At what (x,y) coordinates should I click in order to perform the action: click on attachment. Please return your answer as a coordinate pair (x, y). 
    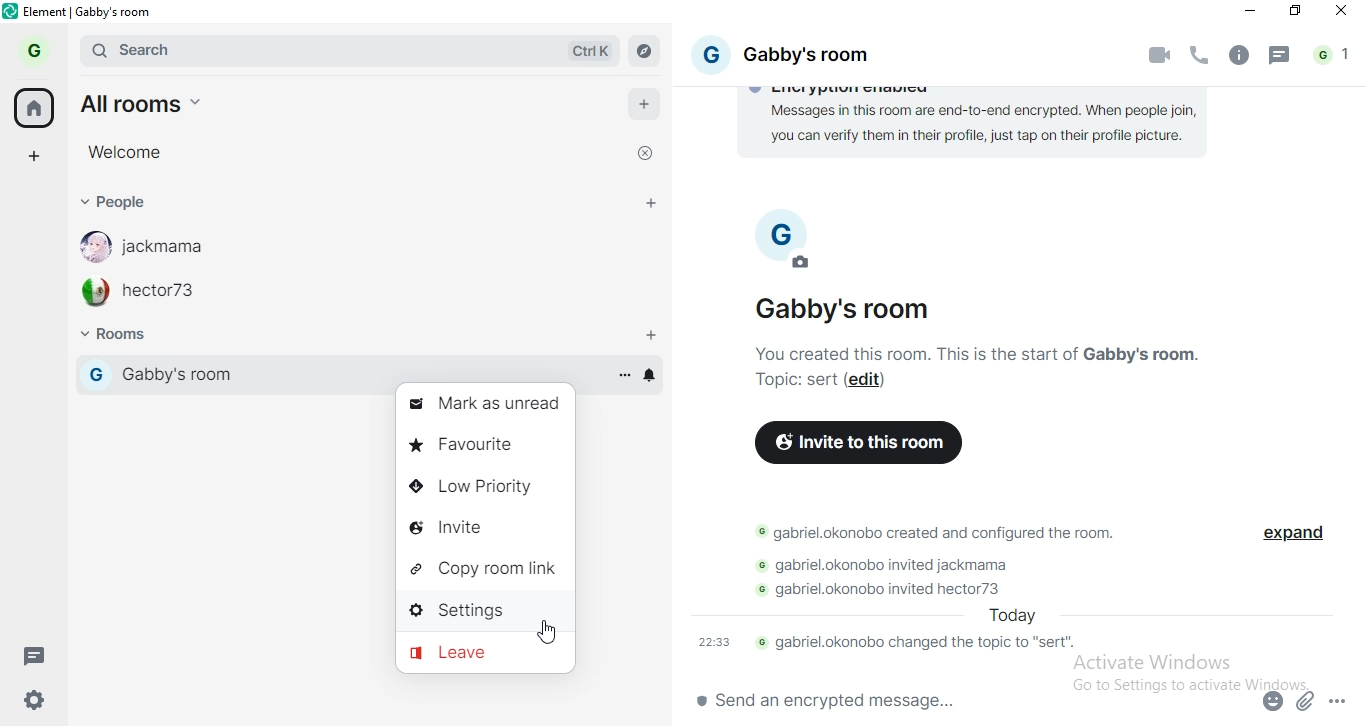
    Looking at the image, I should click on (1307, 700).